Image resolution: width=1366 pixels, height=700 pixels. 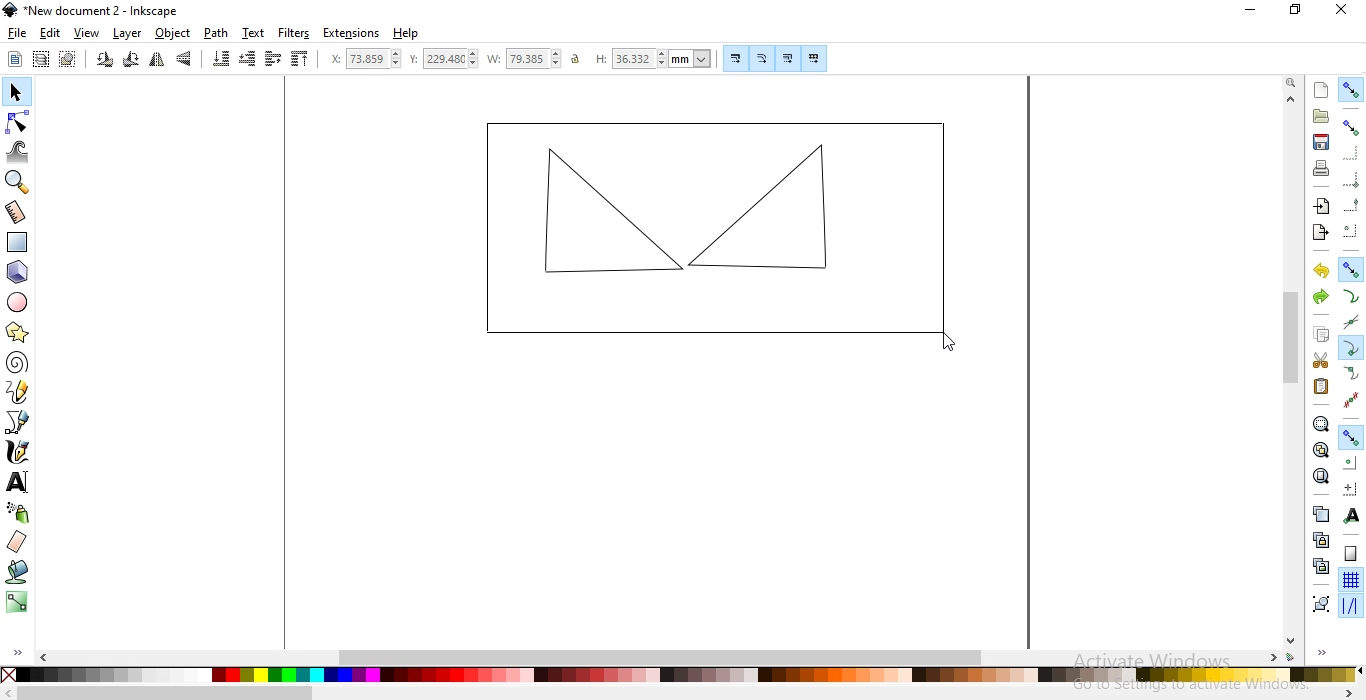 I want to click on zoom to fit selection in window, so click(x=1321, y=424).